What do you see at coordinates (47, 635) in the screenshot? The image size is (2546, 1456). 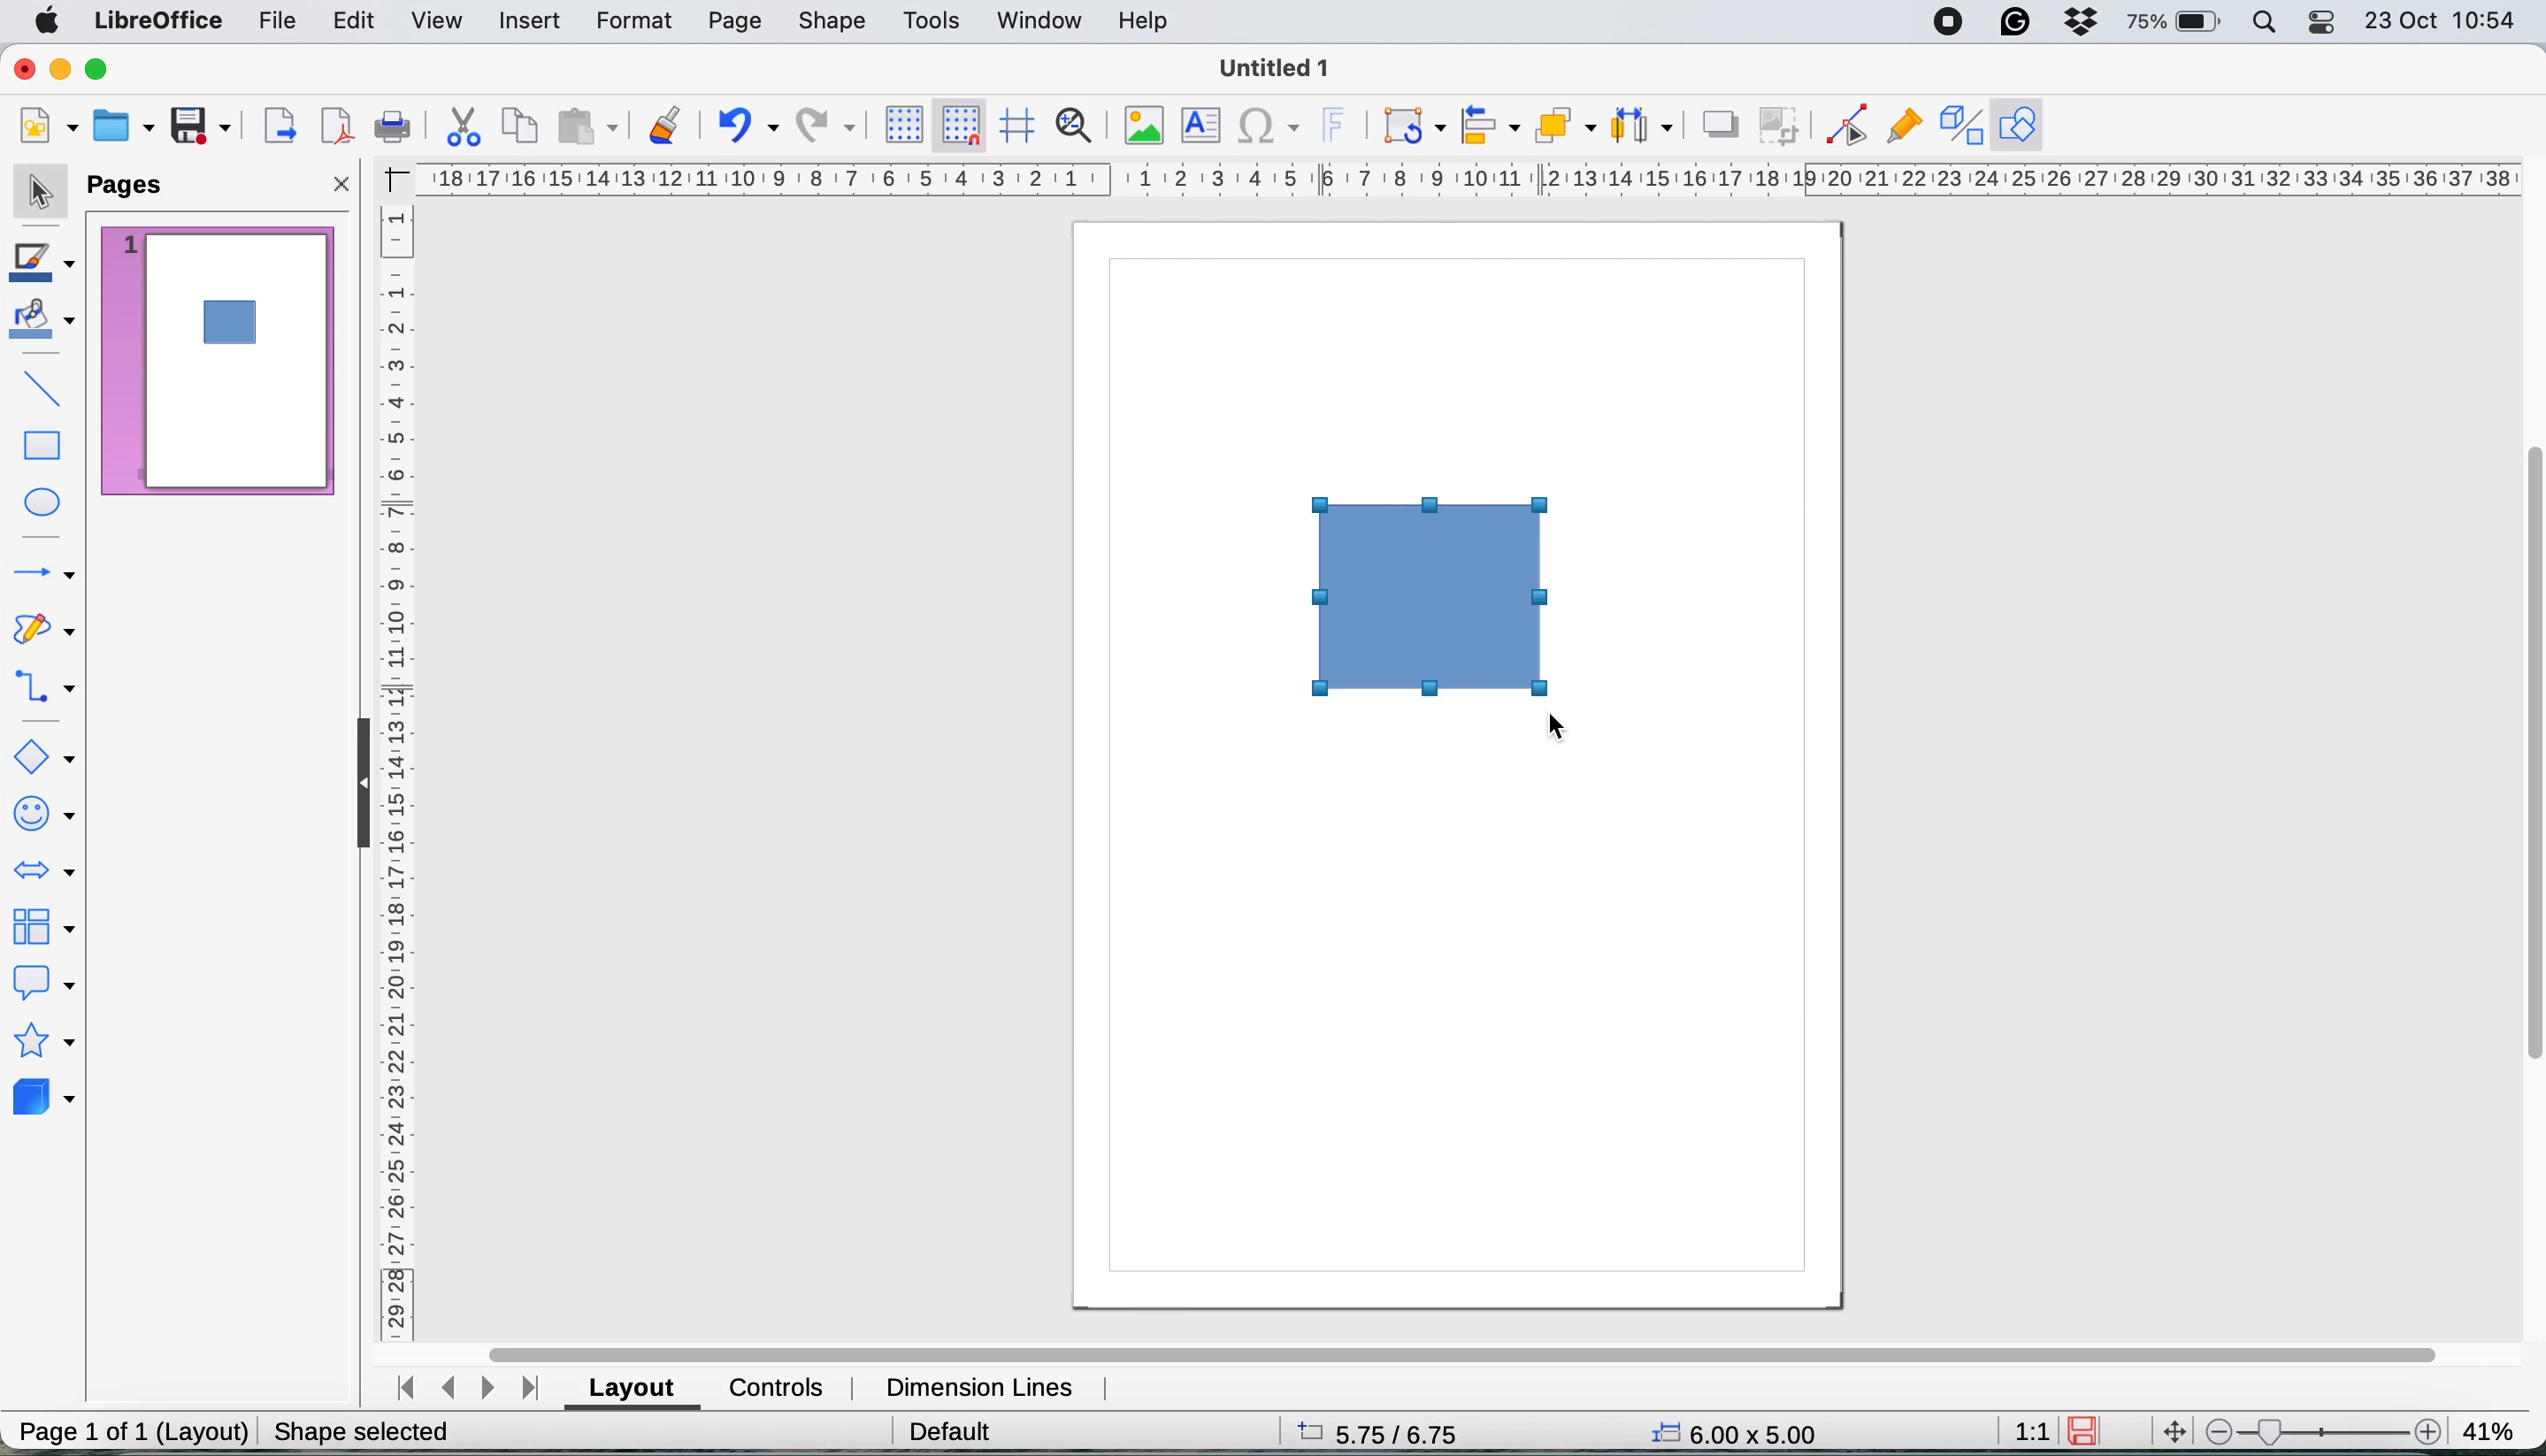 I see `curves and polygons` at bounding box center [47, 635].